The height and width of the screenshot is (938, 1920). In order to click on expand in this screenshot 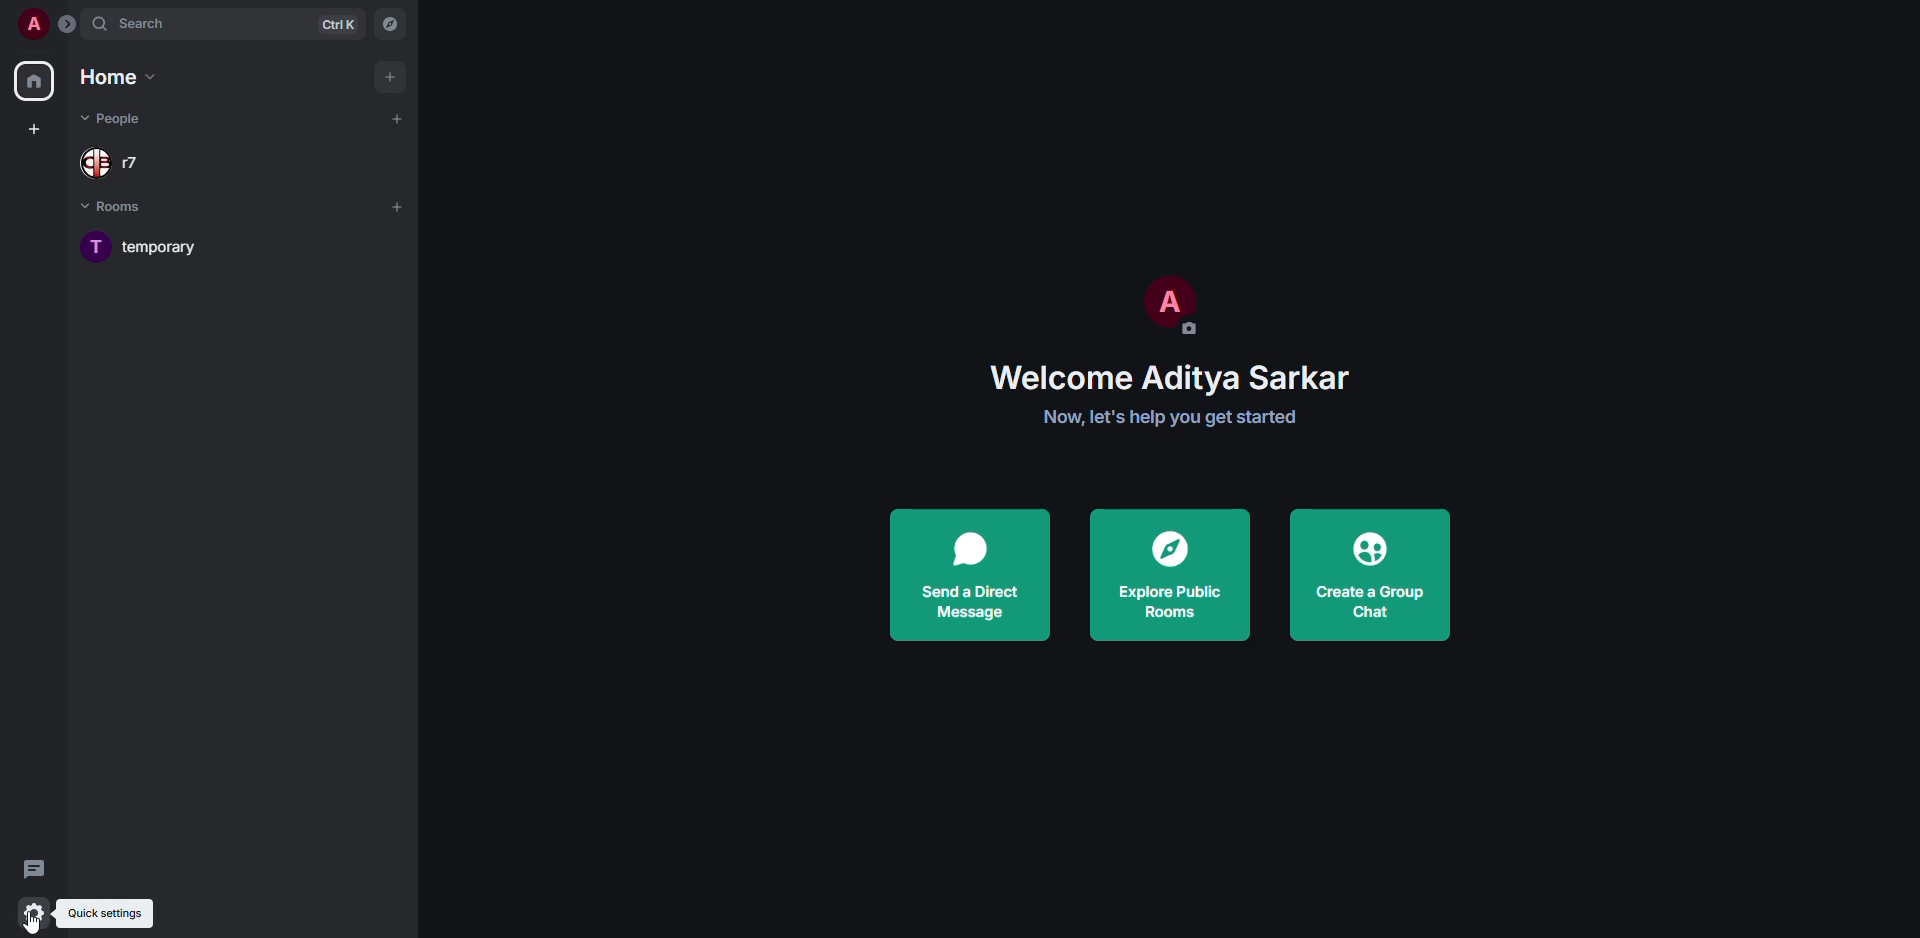, I will do `click(68, 24)`.